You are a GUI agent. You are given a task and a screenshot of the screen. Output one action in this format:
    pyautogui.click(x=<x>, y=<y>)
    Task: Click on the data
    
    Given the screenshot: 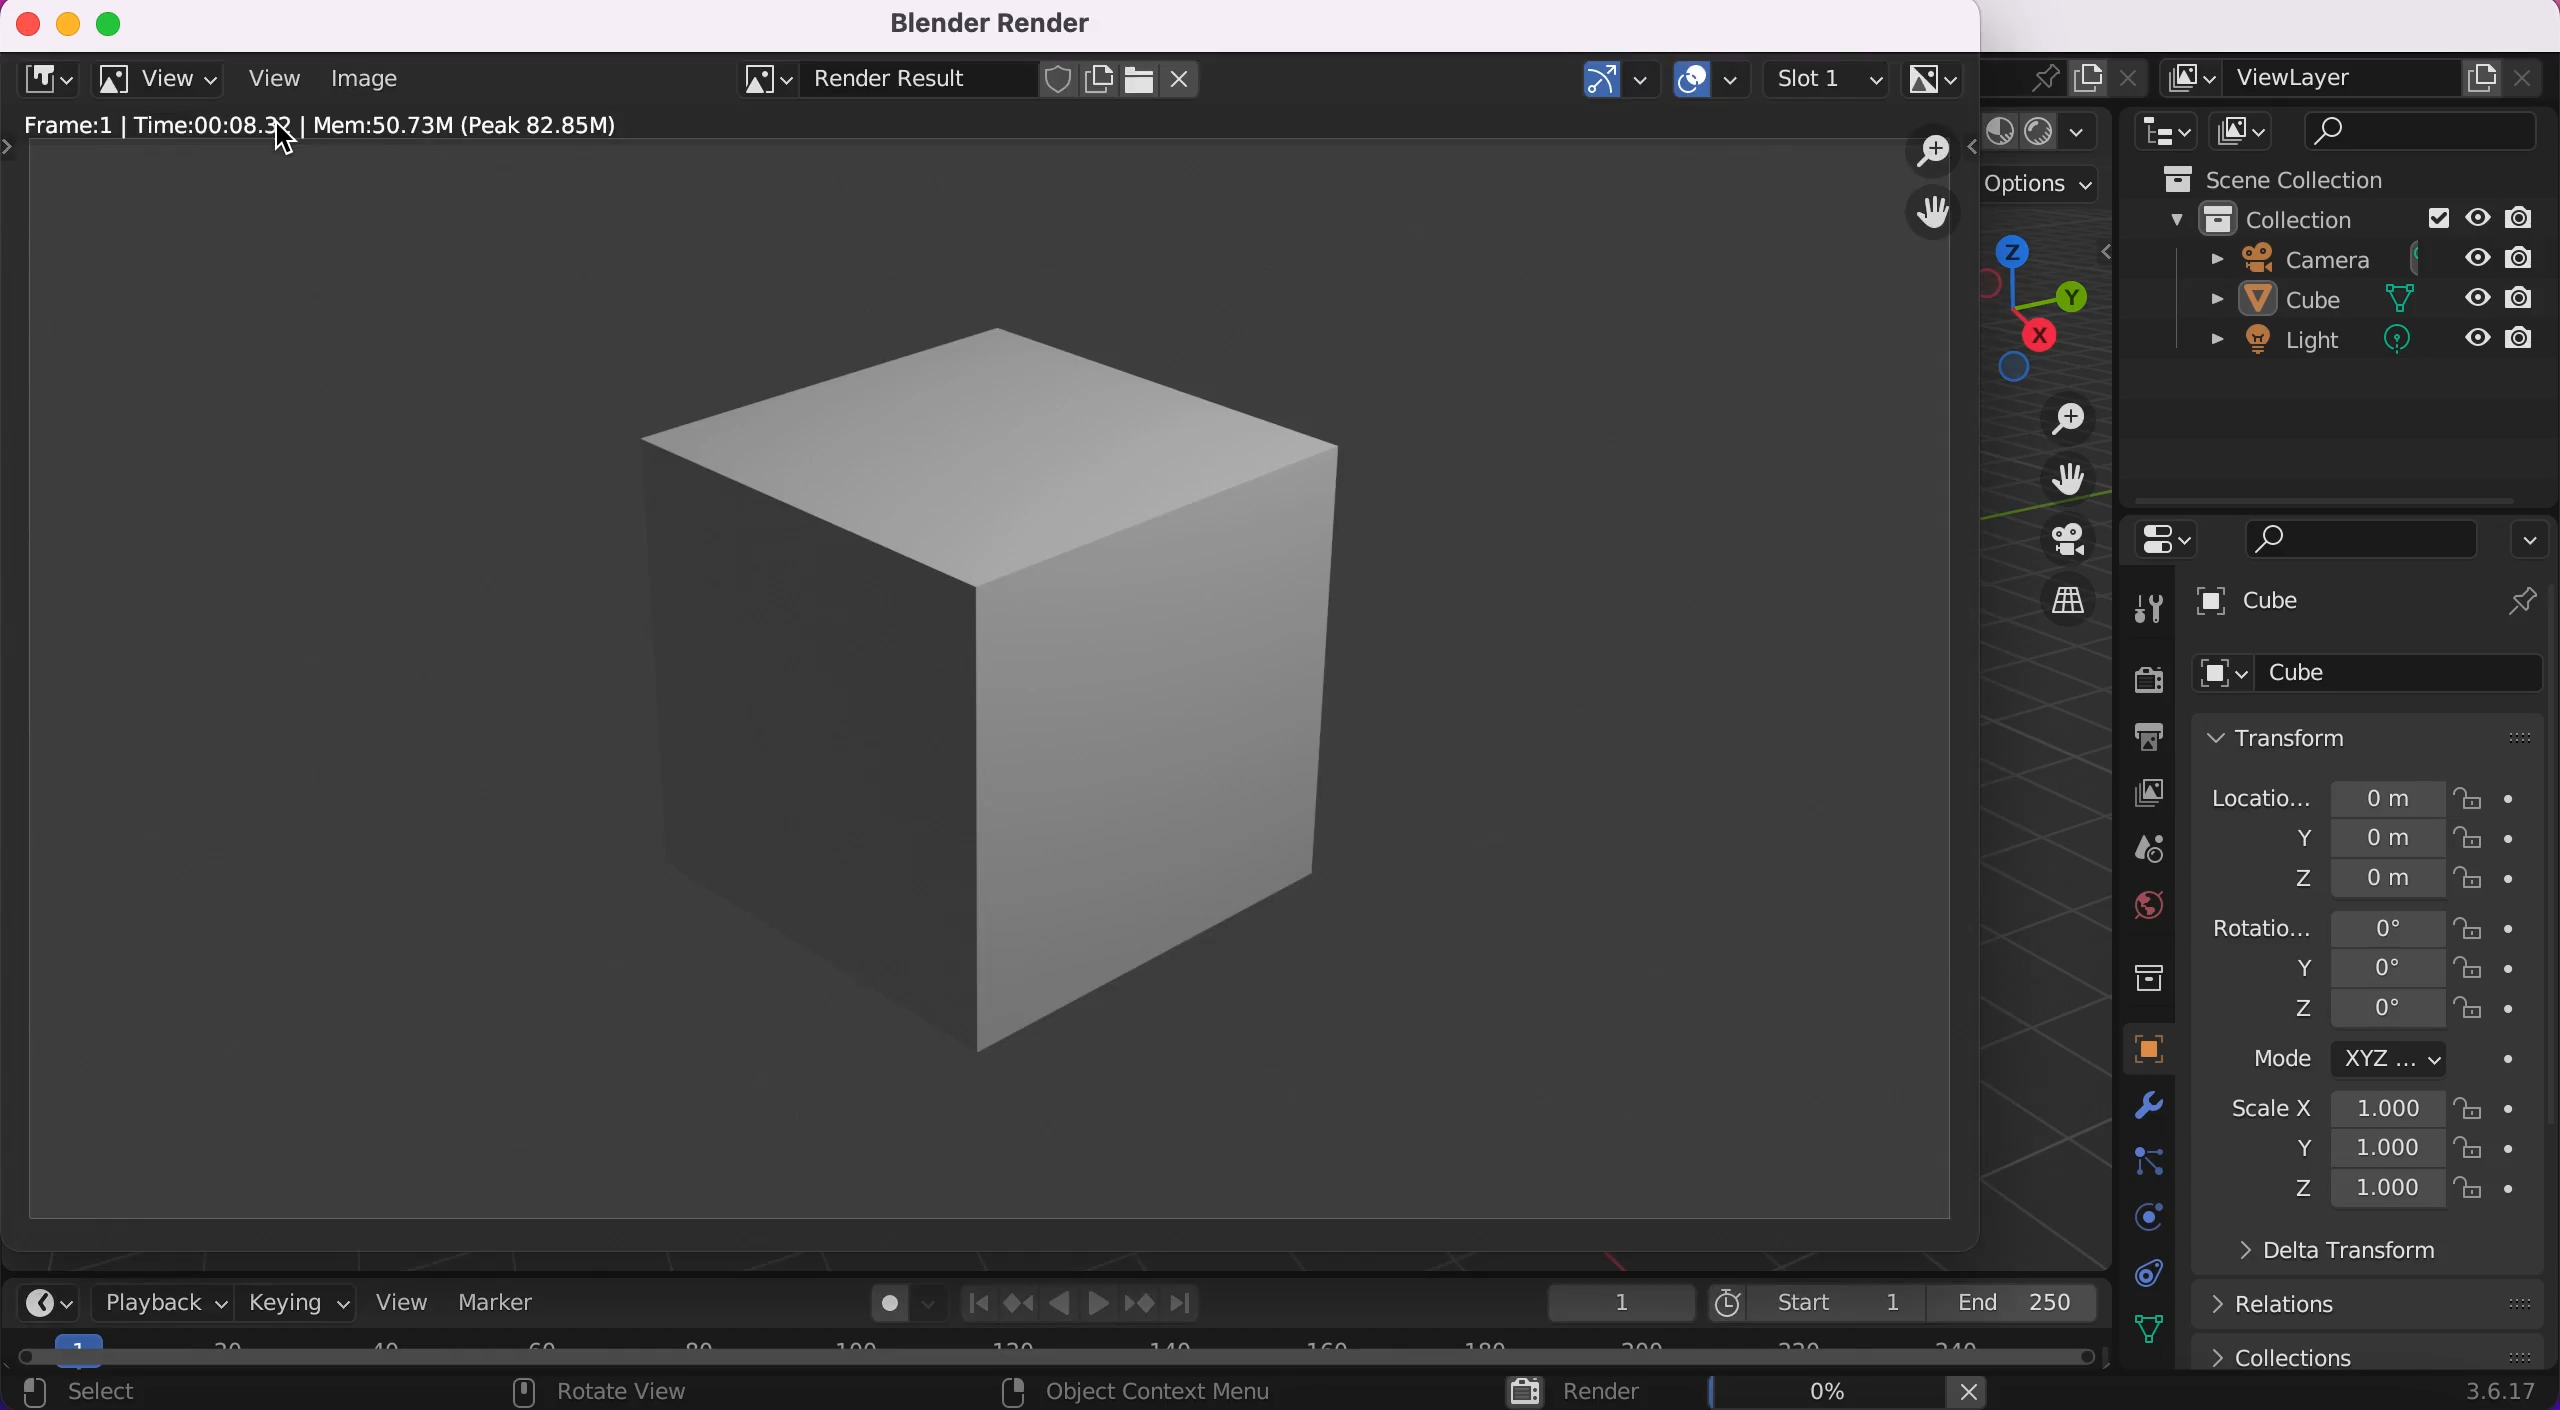 What is the action you would take?
    pyautogui.click(x=2143, y=1328)
    